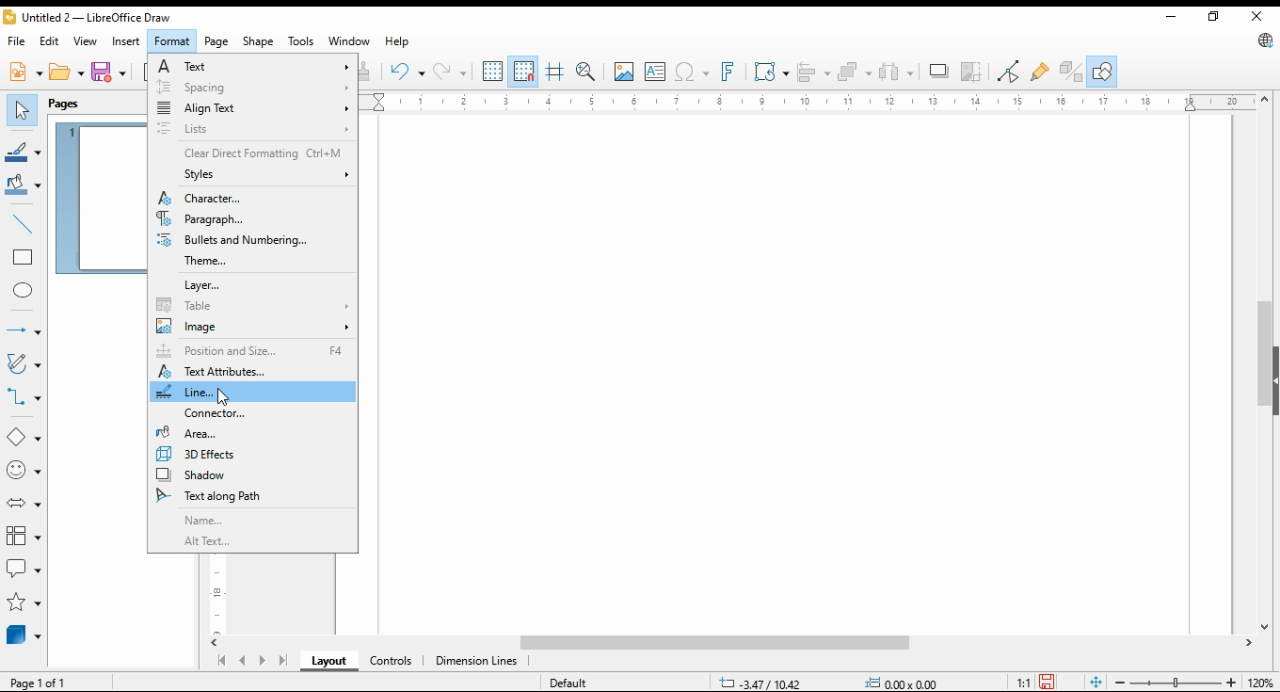 This screenshot has width=1280, height=692. I want to click on tools, so click(300, 41).